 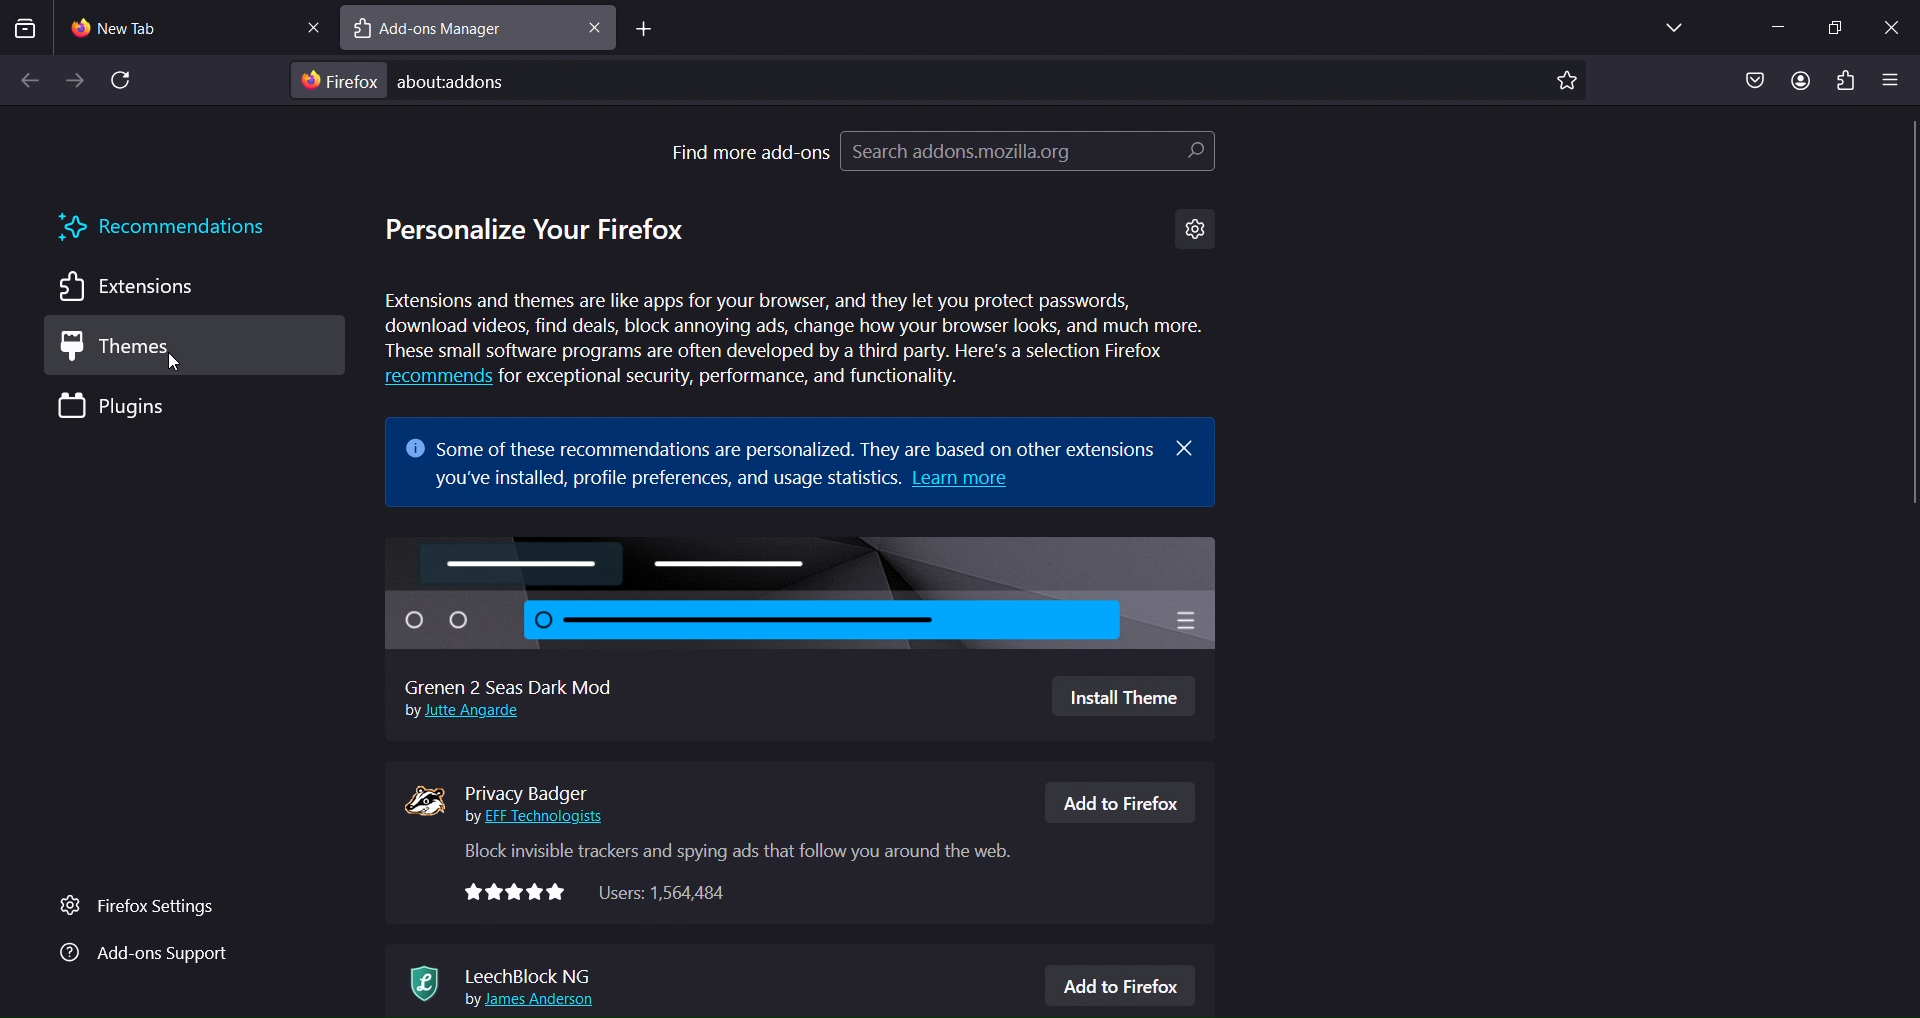 I want to click on Jutte Angarde, so click(x=476, y=713).